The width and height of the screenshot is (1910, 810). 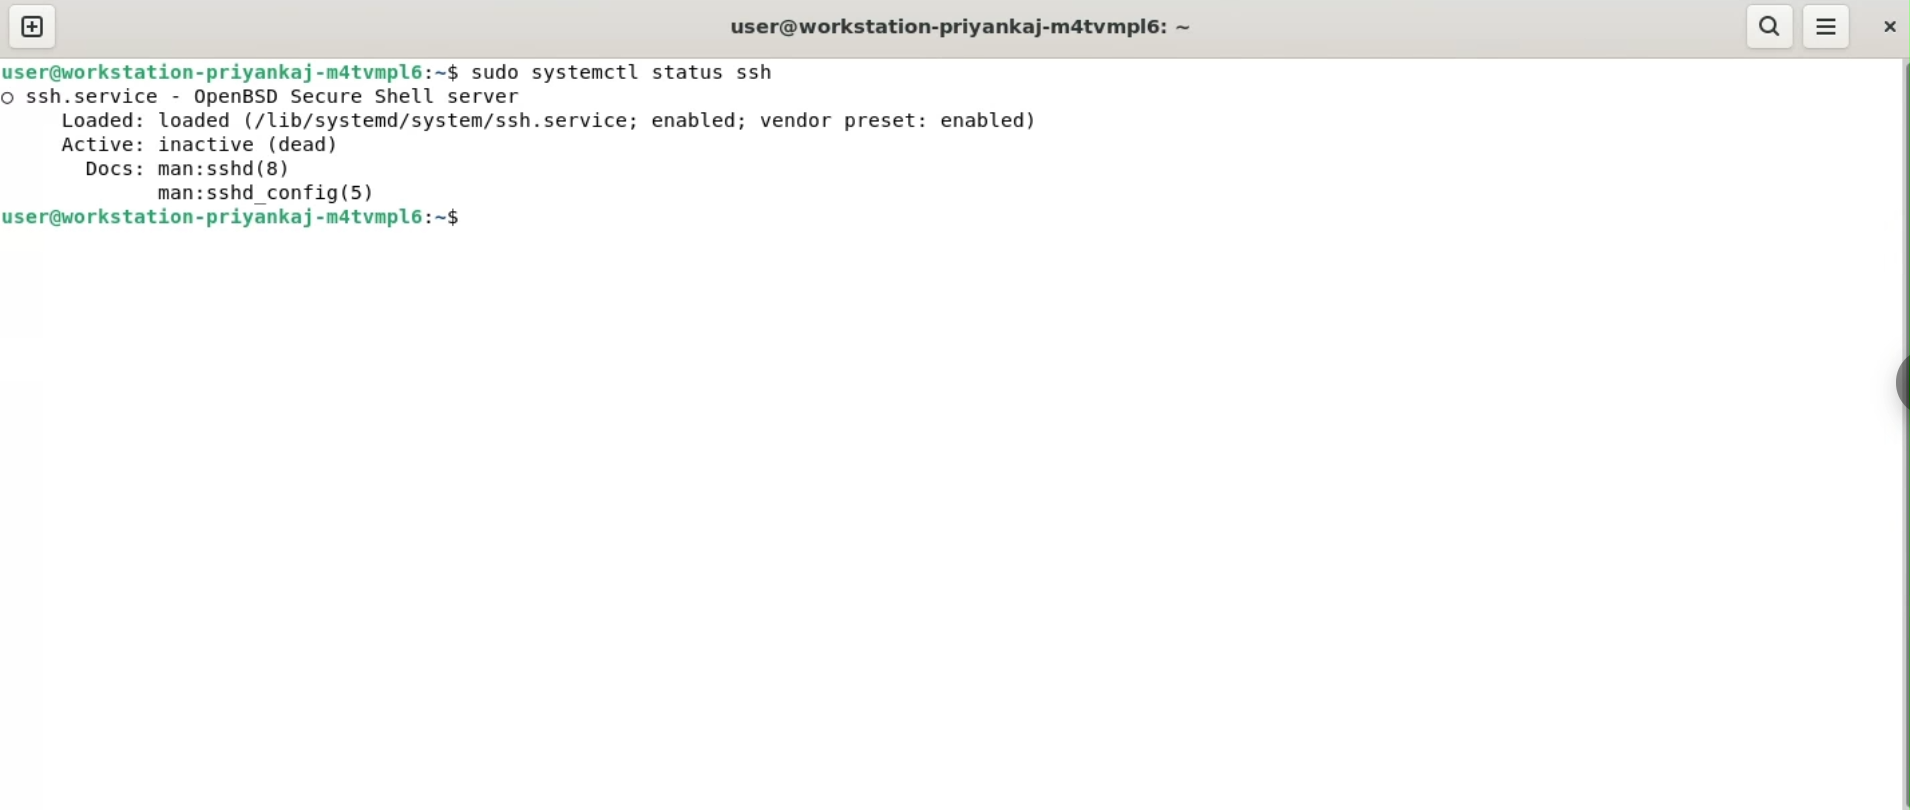 I want to click on user@workstation-priyankaj-m4tvmpl6:~$, so click(x=229, y=71).